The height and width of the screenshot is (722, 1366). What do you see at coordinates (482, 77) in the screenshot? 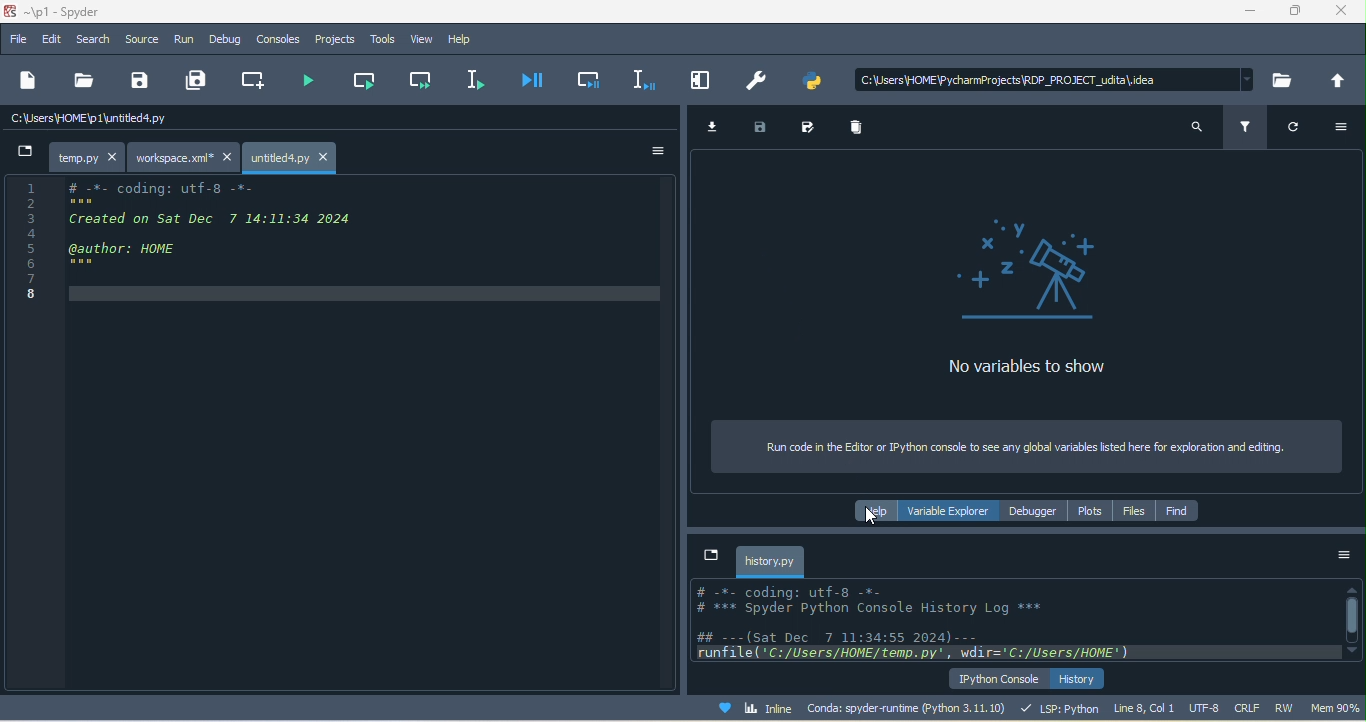
I see `current line` at bounding box center [482, 77].